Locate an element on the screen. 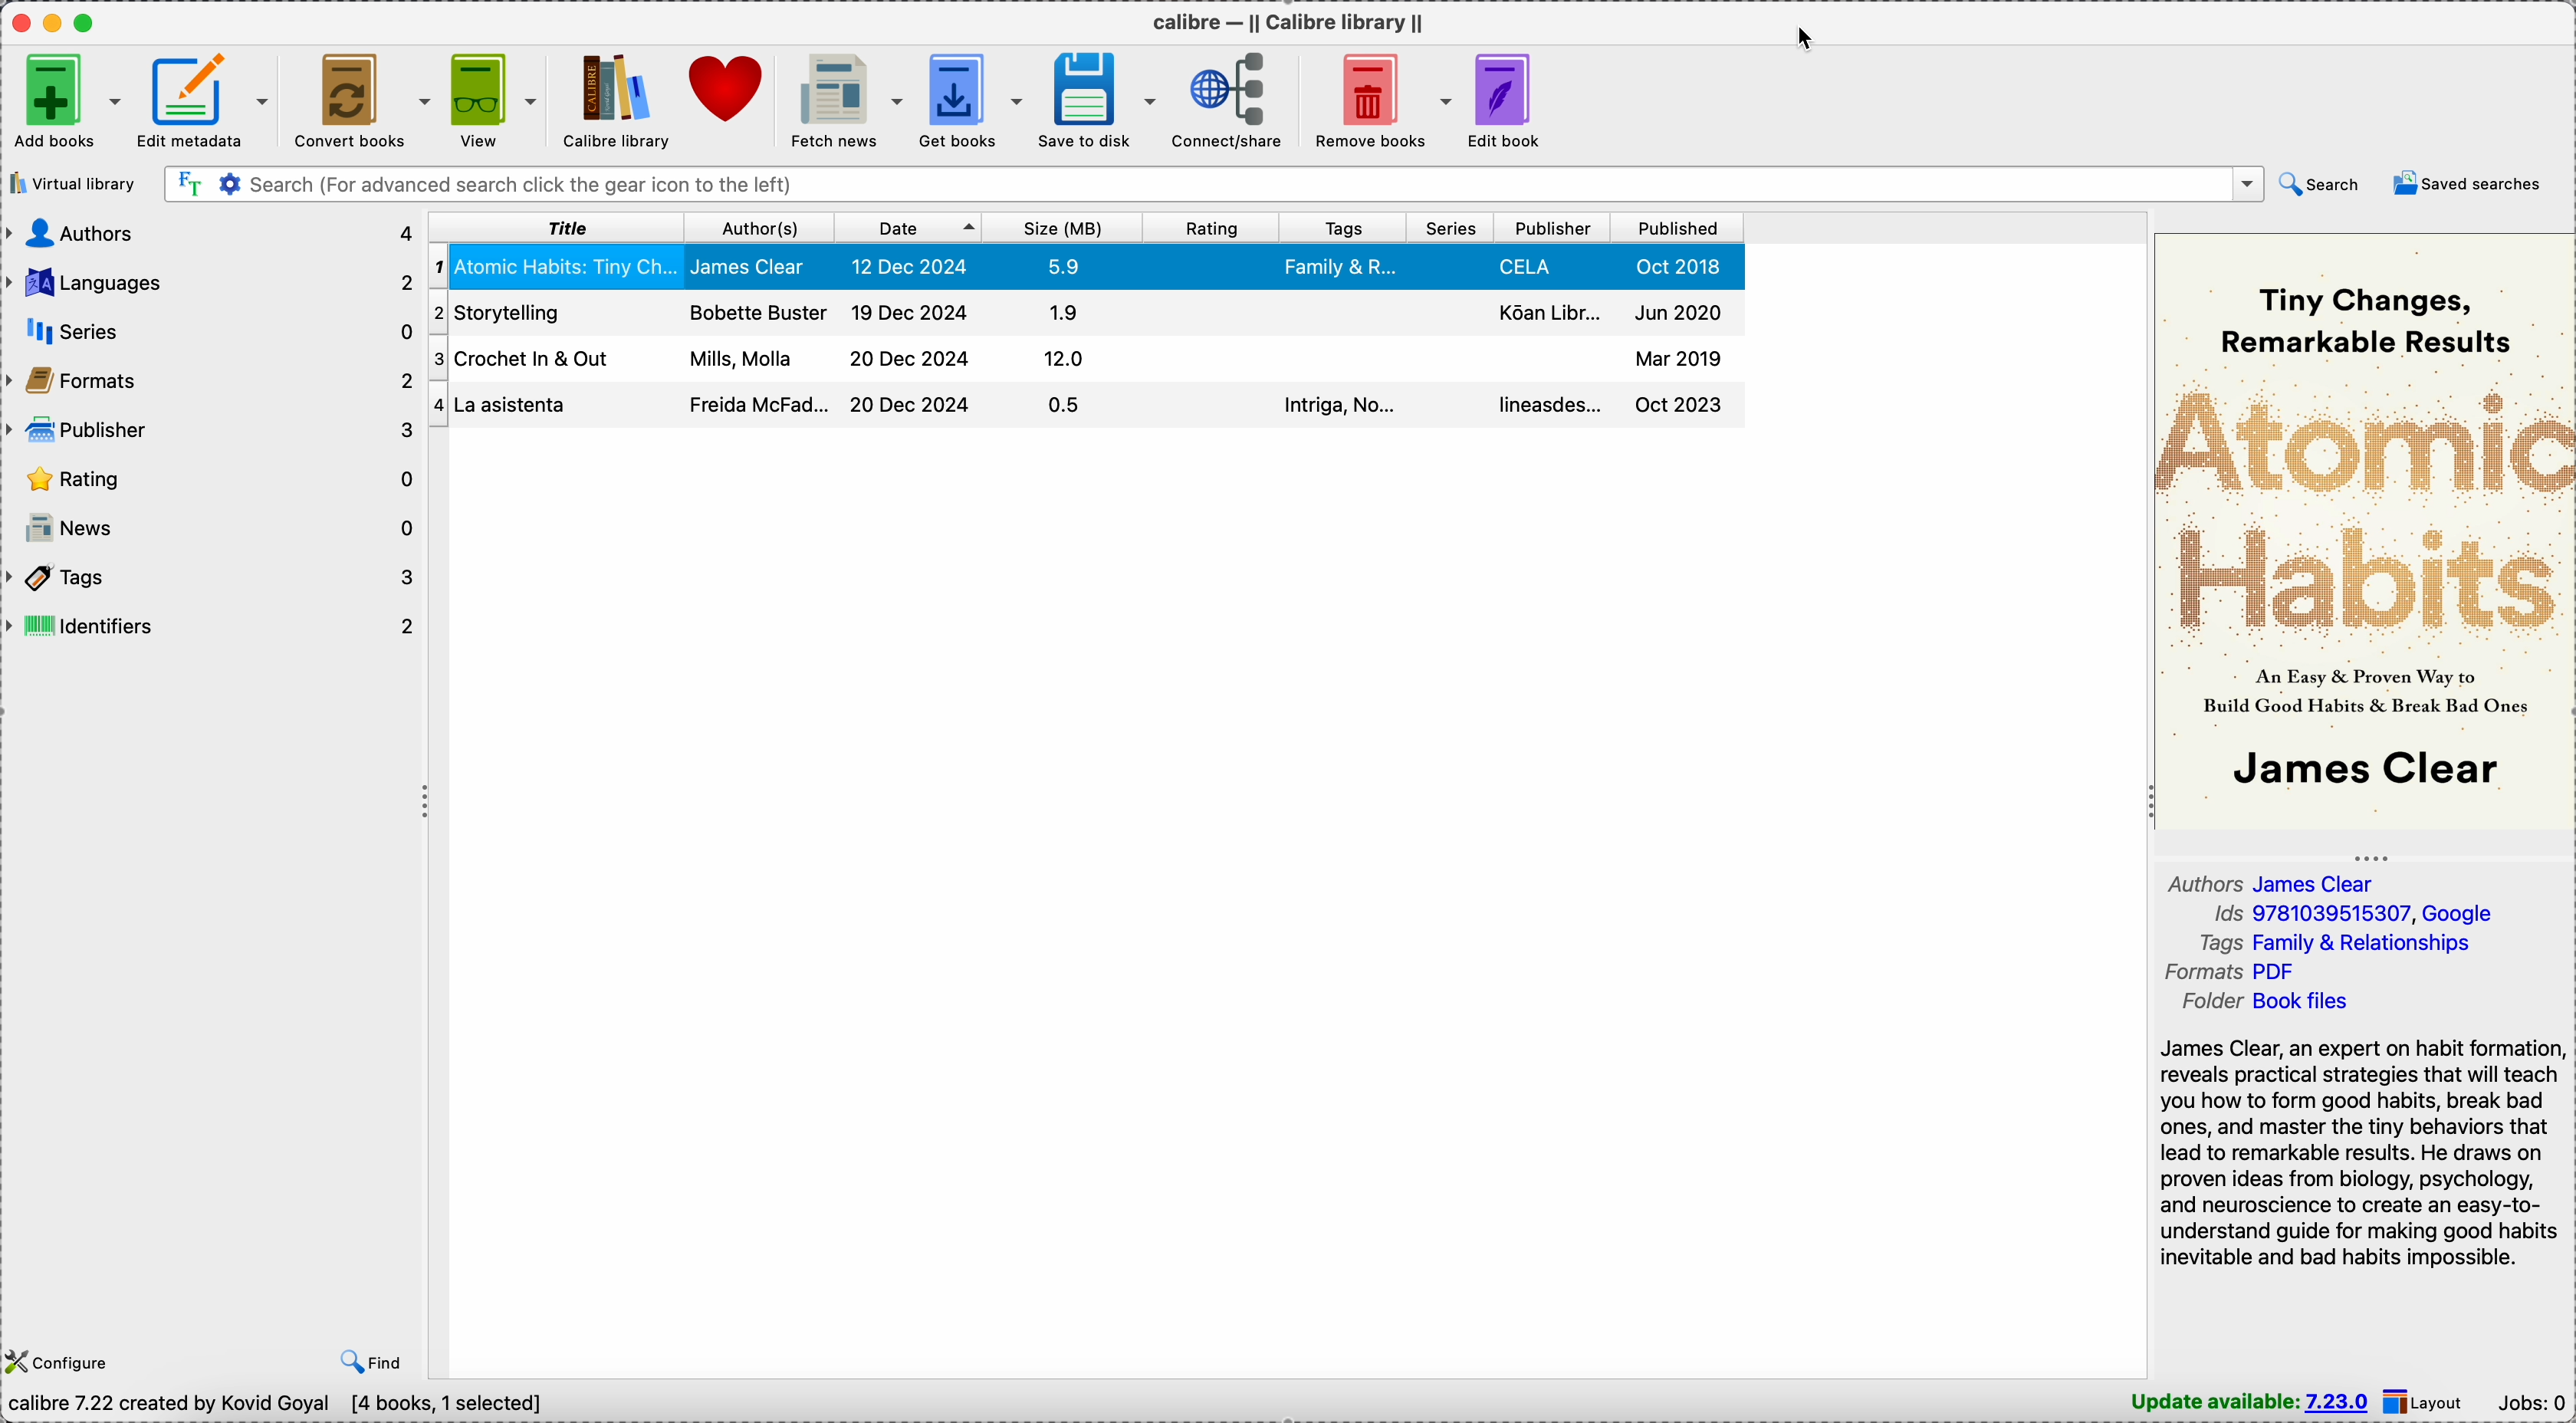  published is located at coordinates (1681, 229).